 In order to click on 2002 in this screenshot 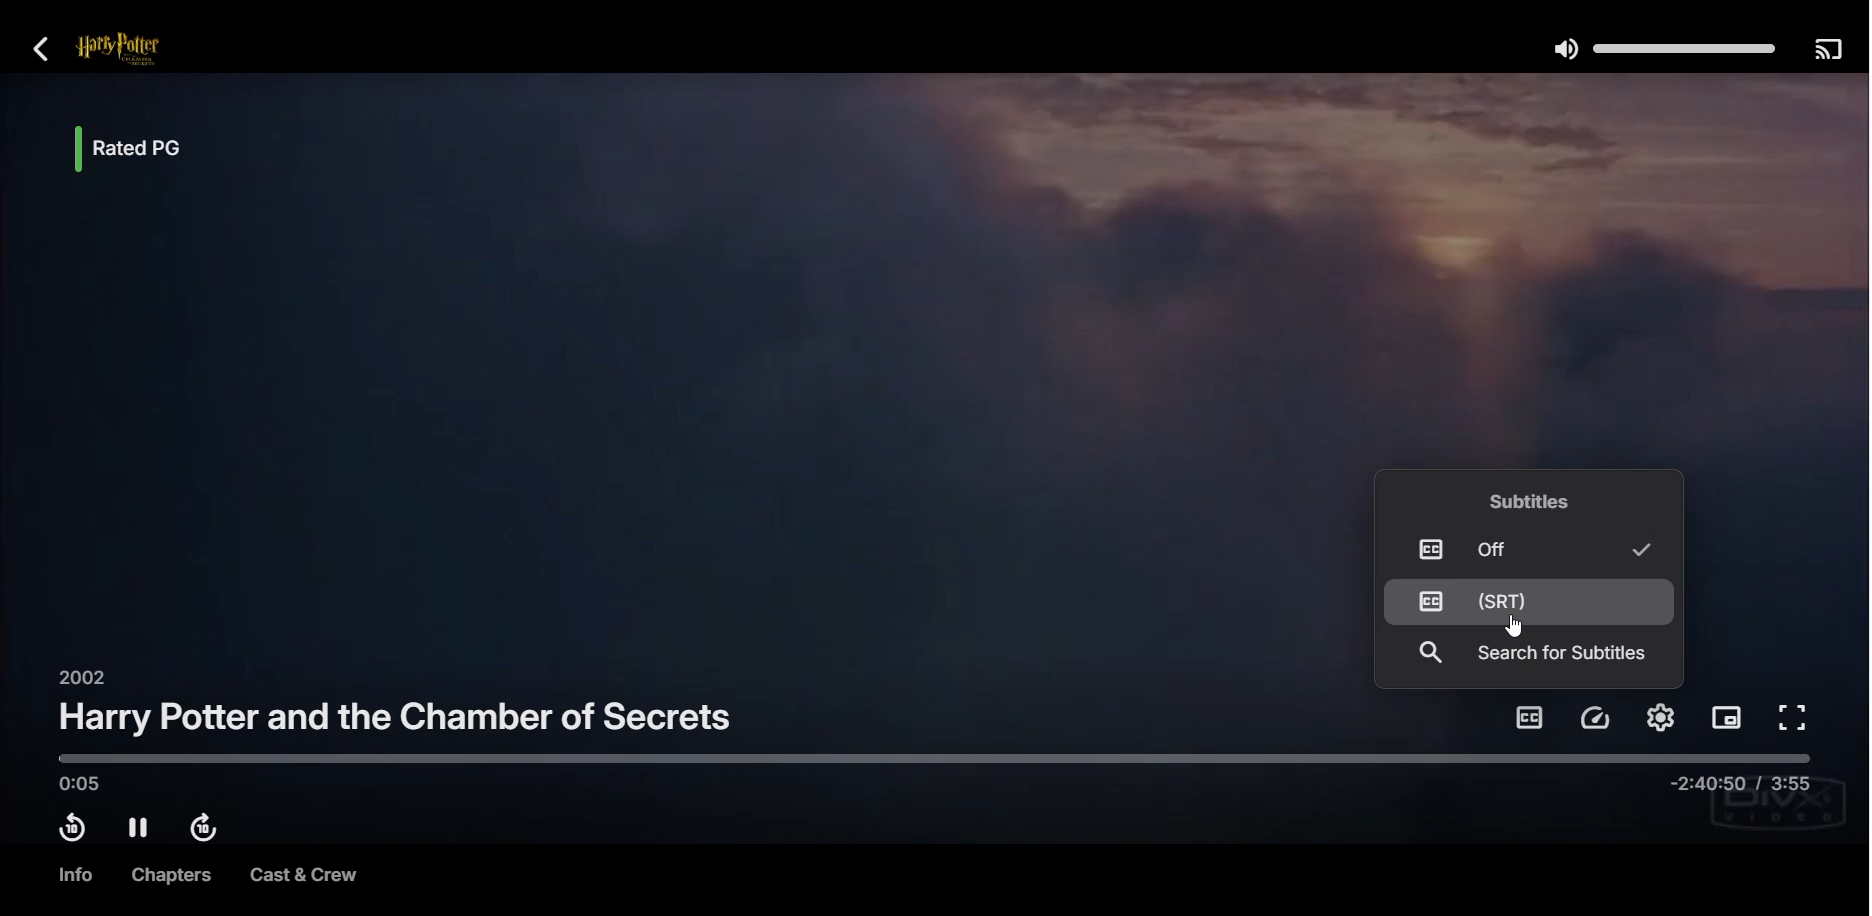, I will do `click(78, 676)`.